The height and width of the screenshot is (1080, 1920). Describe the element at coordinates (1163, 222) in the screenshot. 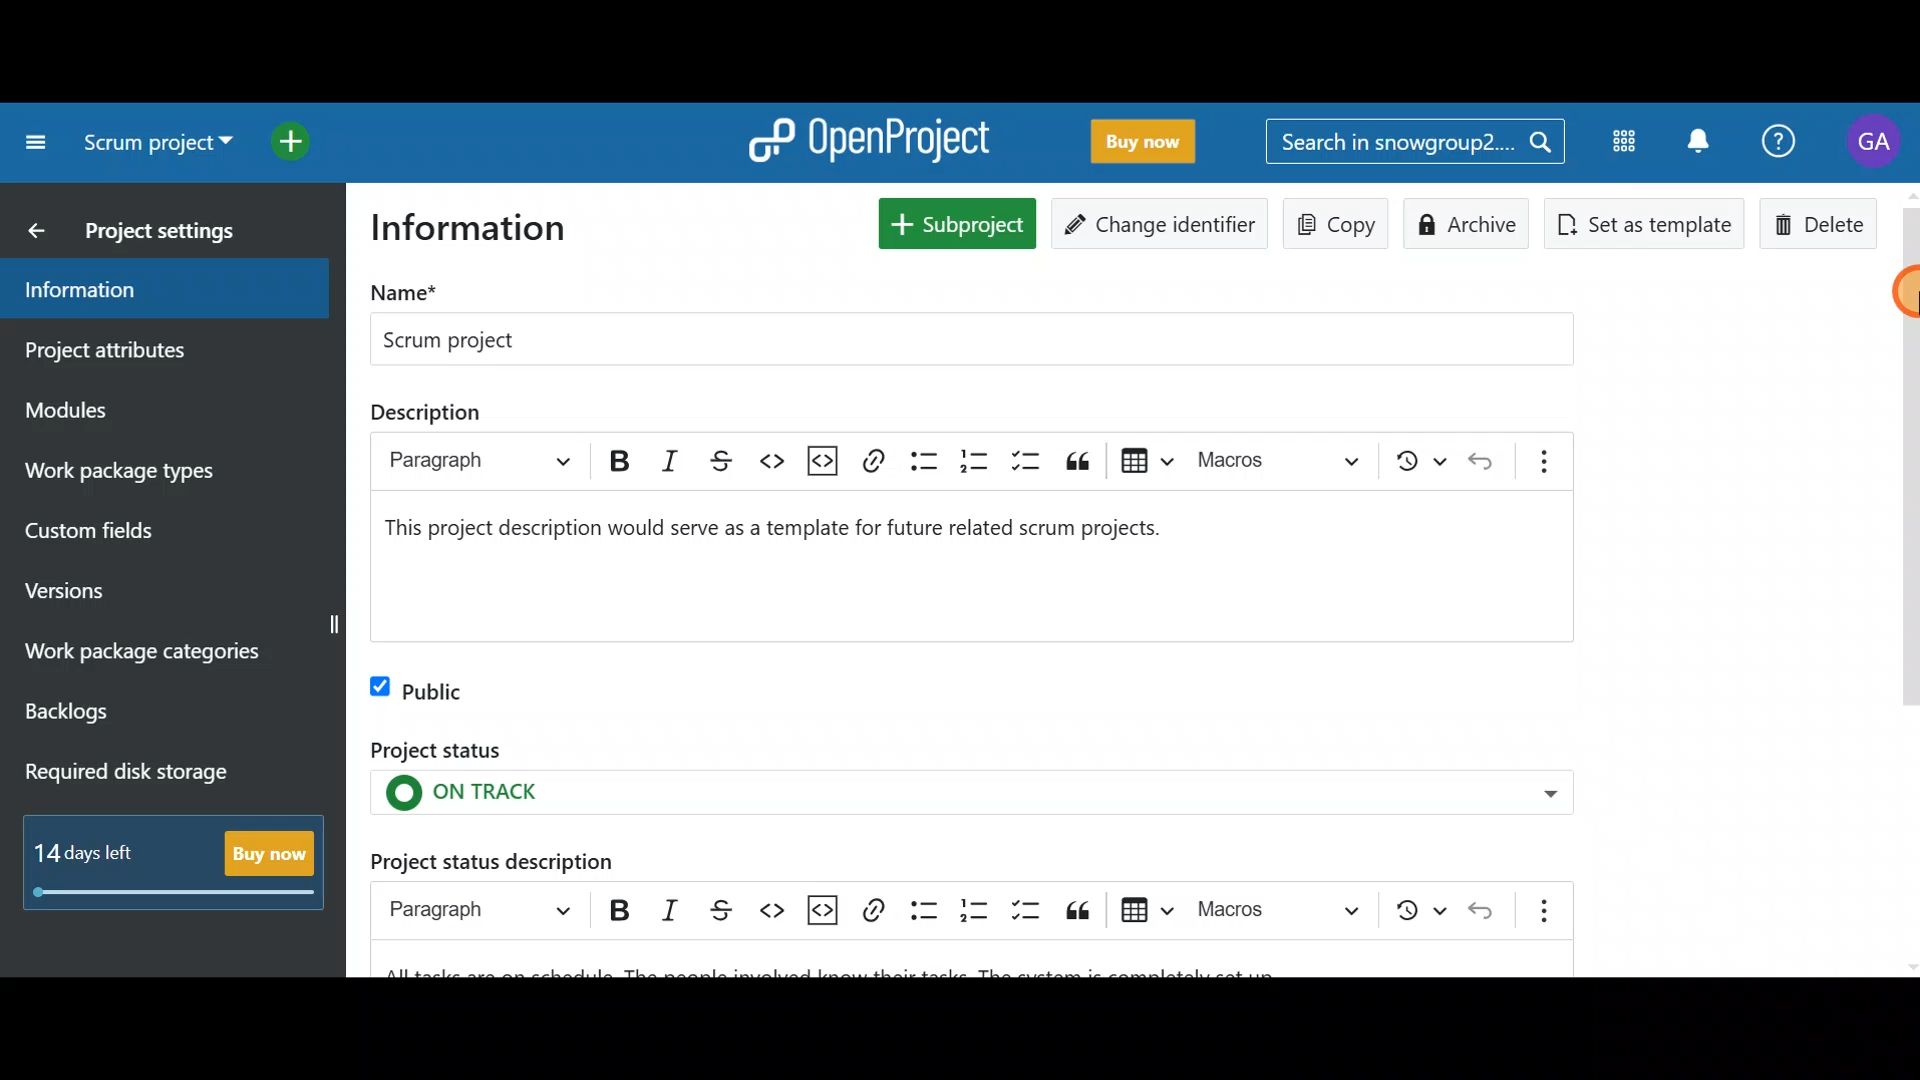

I see `Change identifier` at that location.